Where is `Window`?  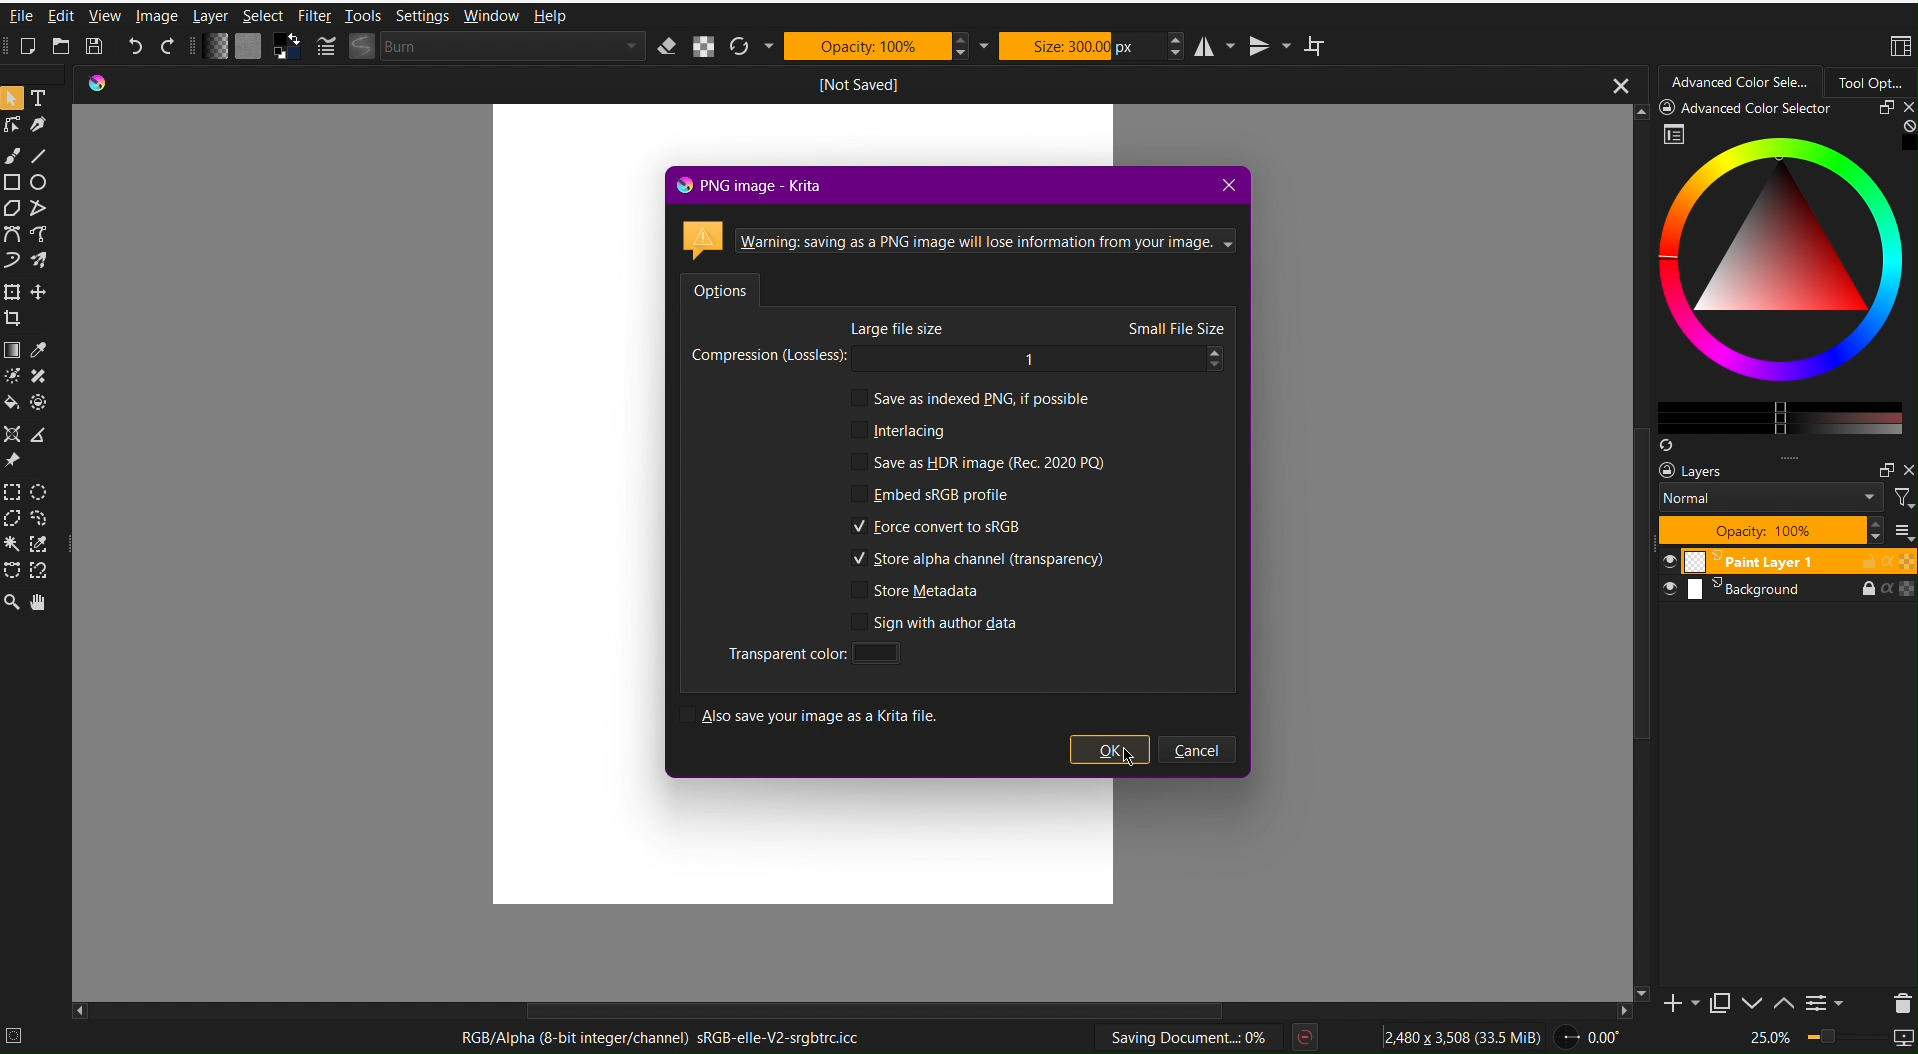
Window is located at coordinates (490, 17).